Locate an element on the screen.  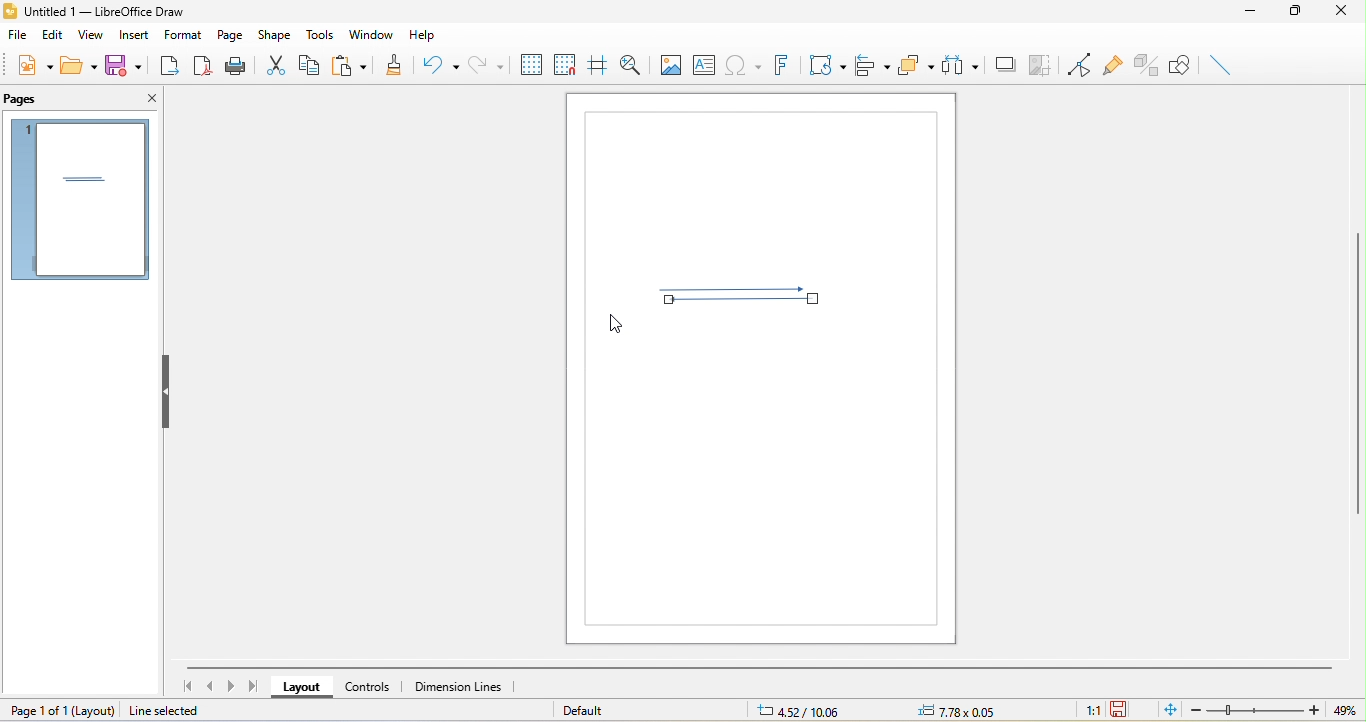
display to grids is located at coordinates (530, 64).